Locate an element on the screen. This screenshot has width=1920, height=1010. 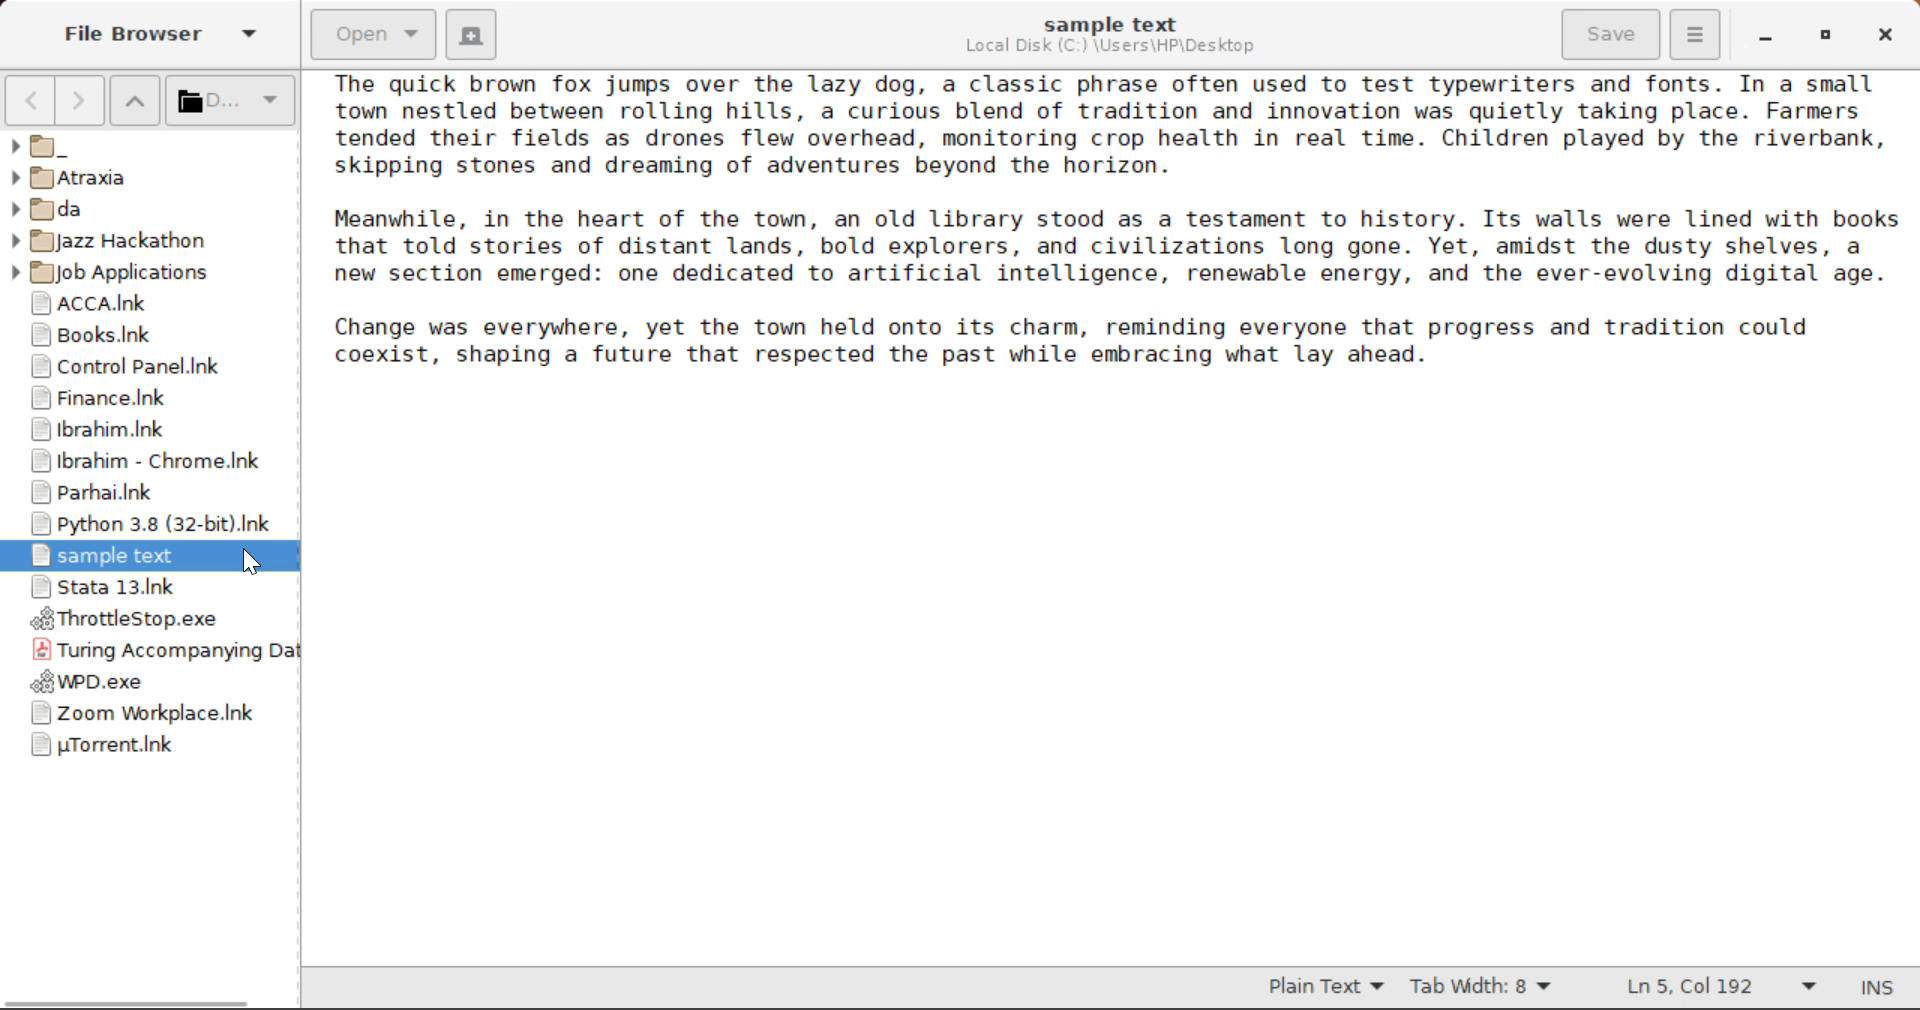
Previous Page is located at coordinates (29, 100).